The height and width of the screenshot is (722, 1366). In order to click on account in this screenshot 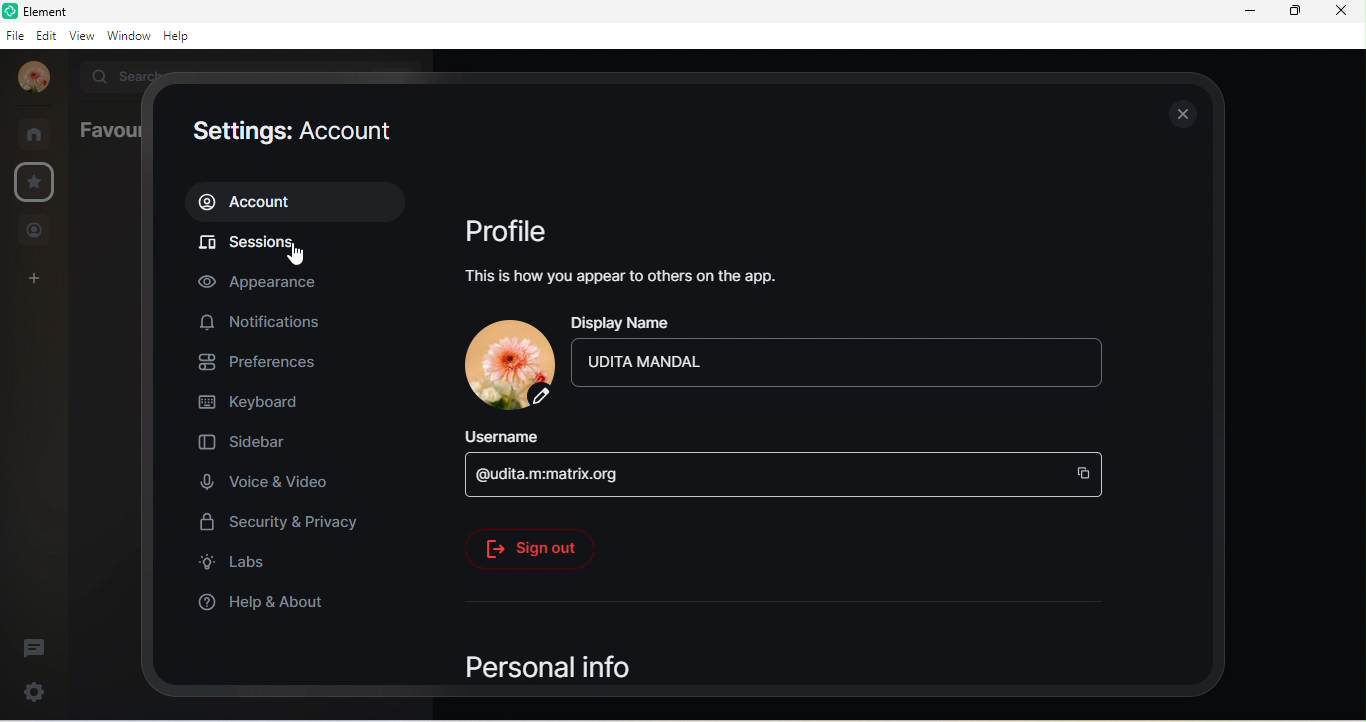, I will do `click(33, 77)`.